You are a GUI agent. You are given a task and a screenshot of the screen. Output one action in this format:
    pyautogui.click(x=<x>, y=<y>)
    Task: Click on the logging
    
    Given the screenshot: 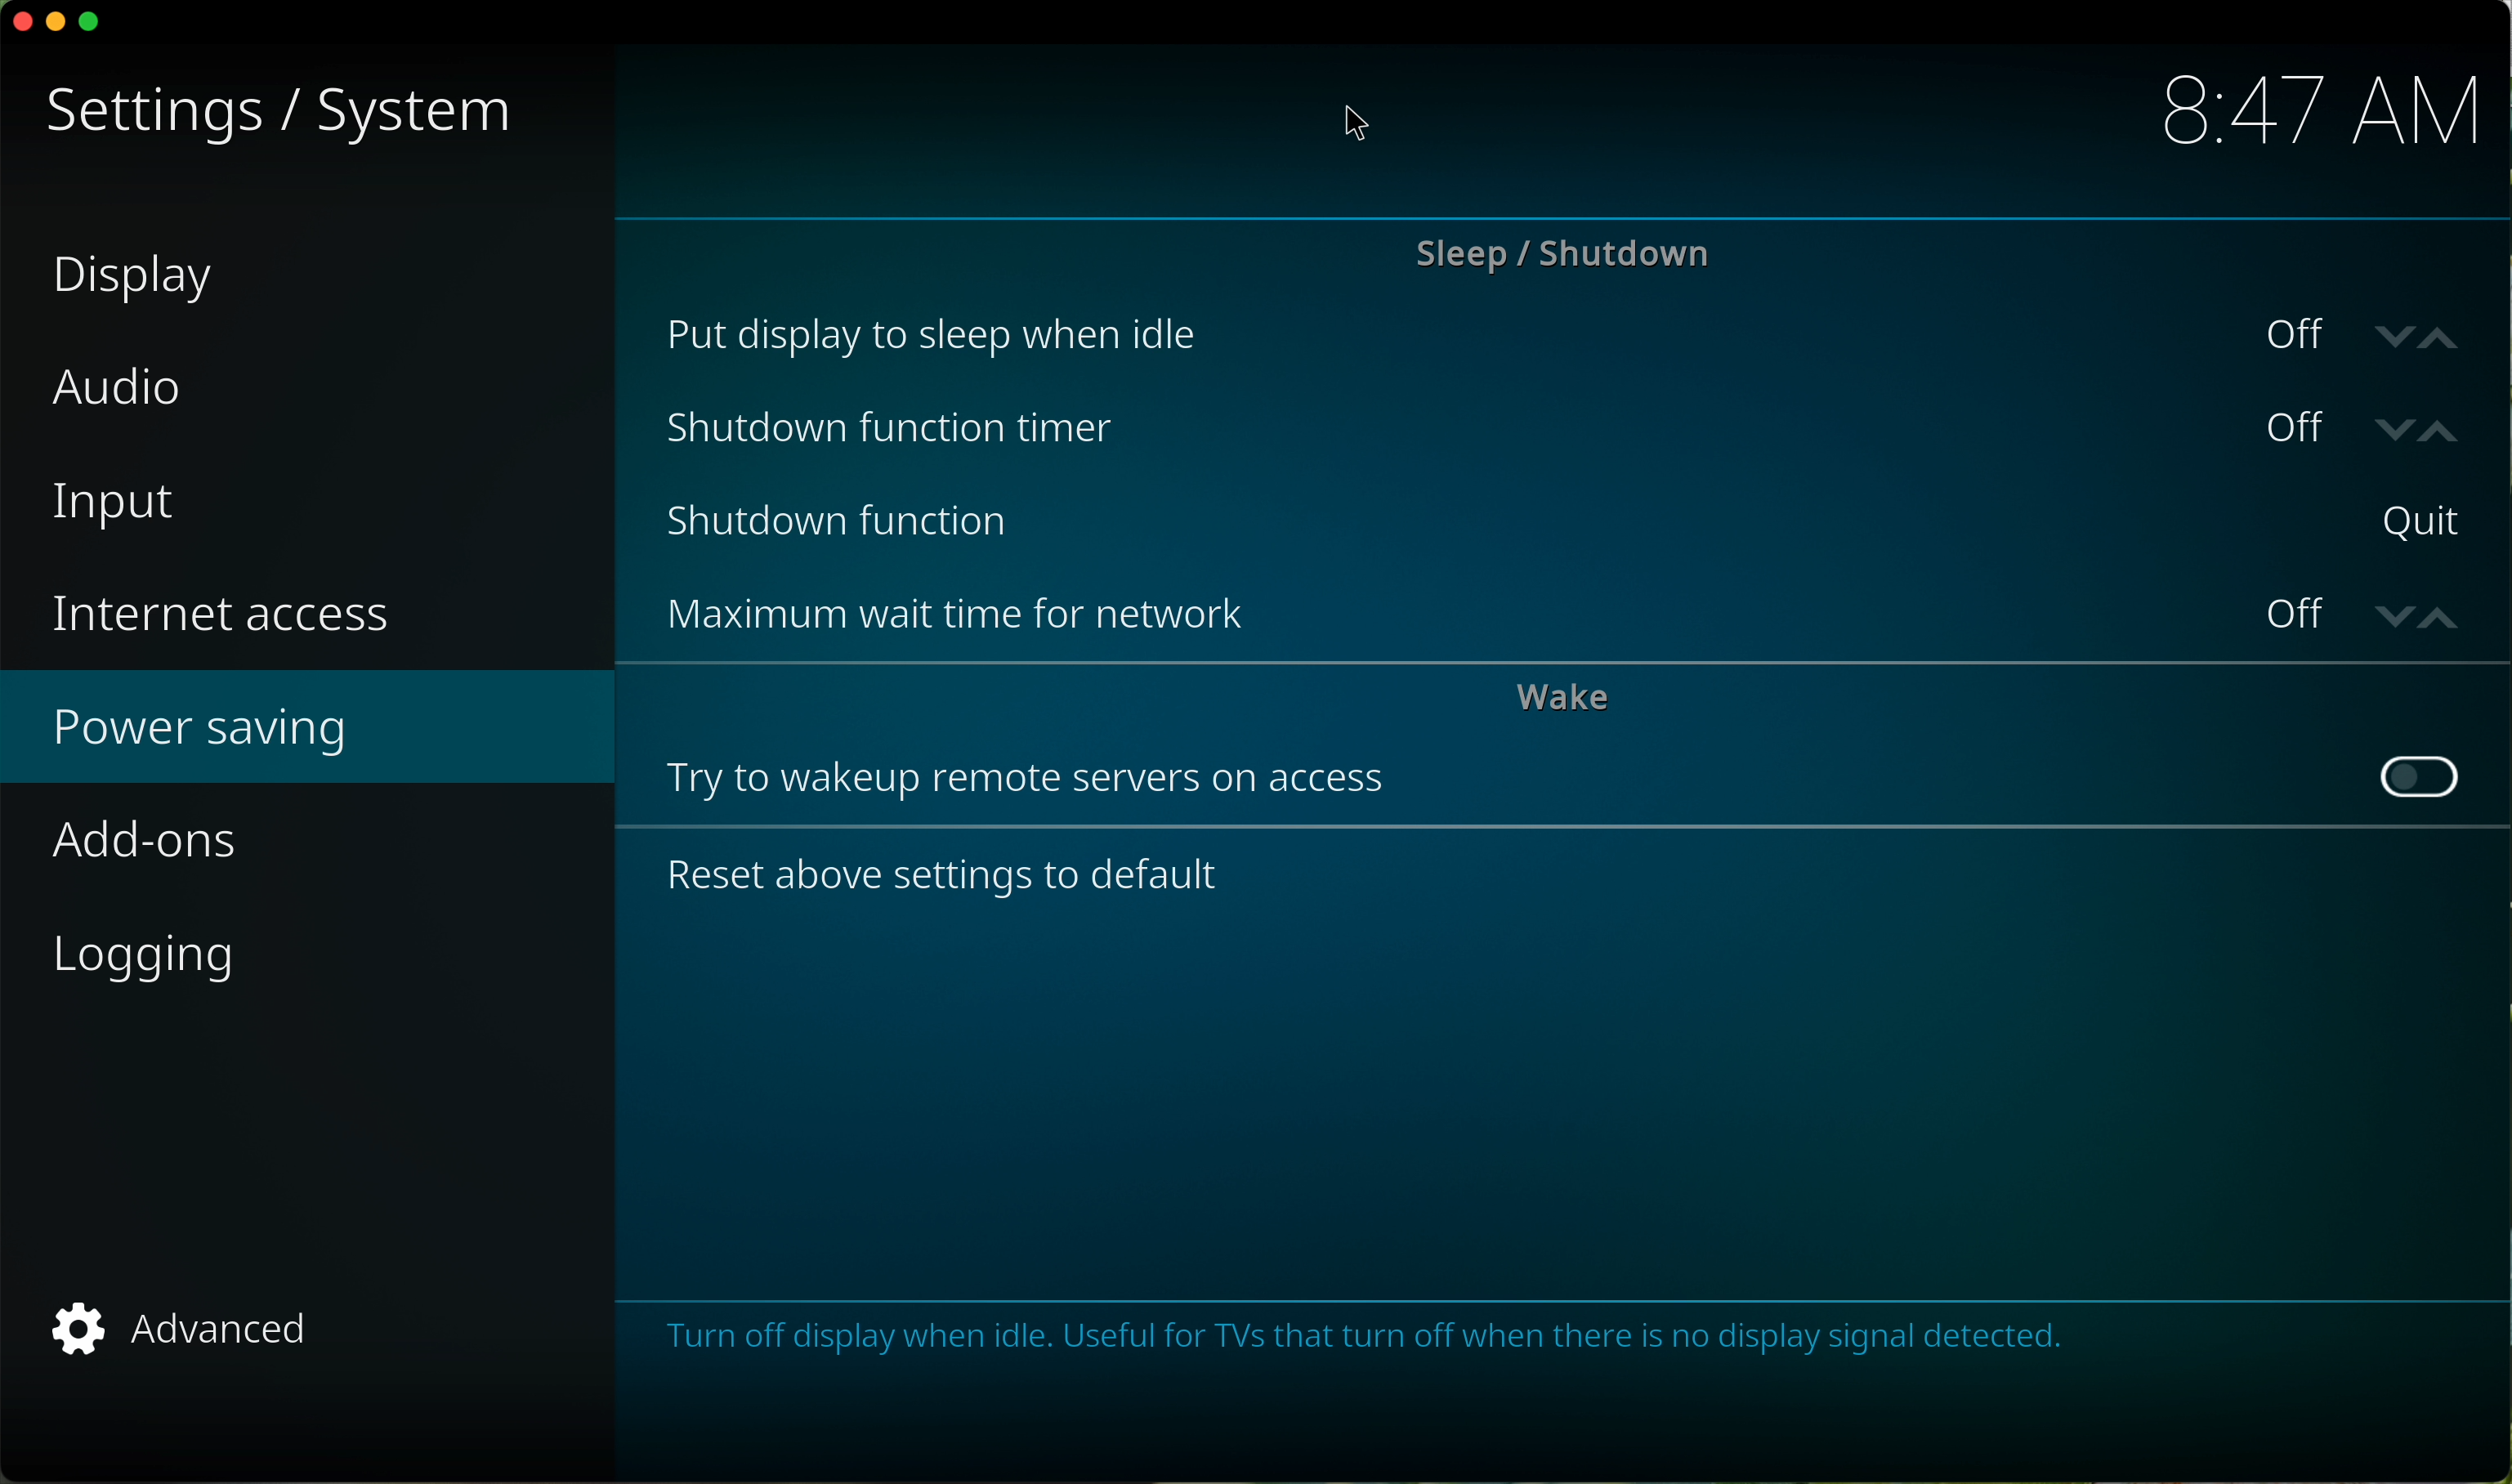 What is the action you would take?
    pyautogui.click(x=162, y=956)
    